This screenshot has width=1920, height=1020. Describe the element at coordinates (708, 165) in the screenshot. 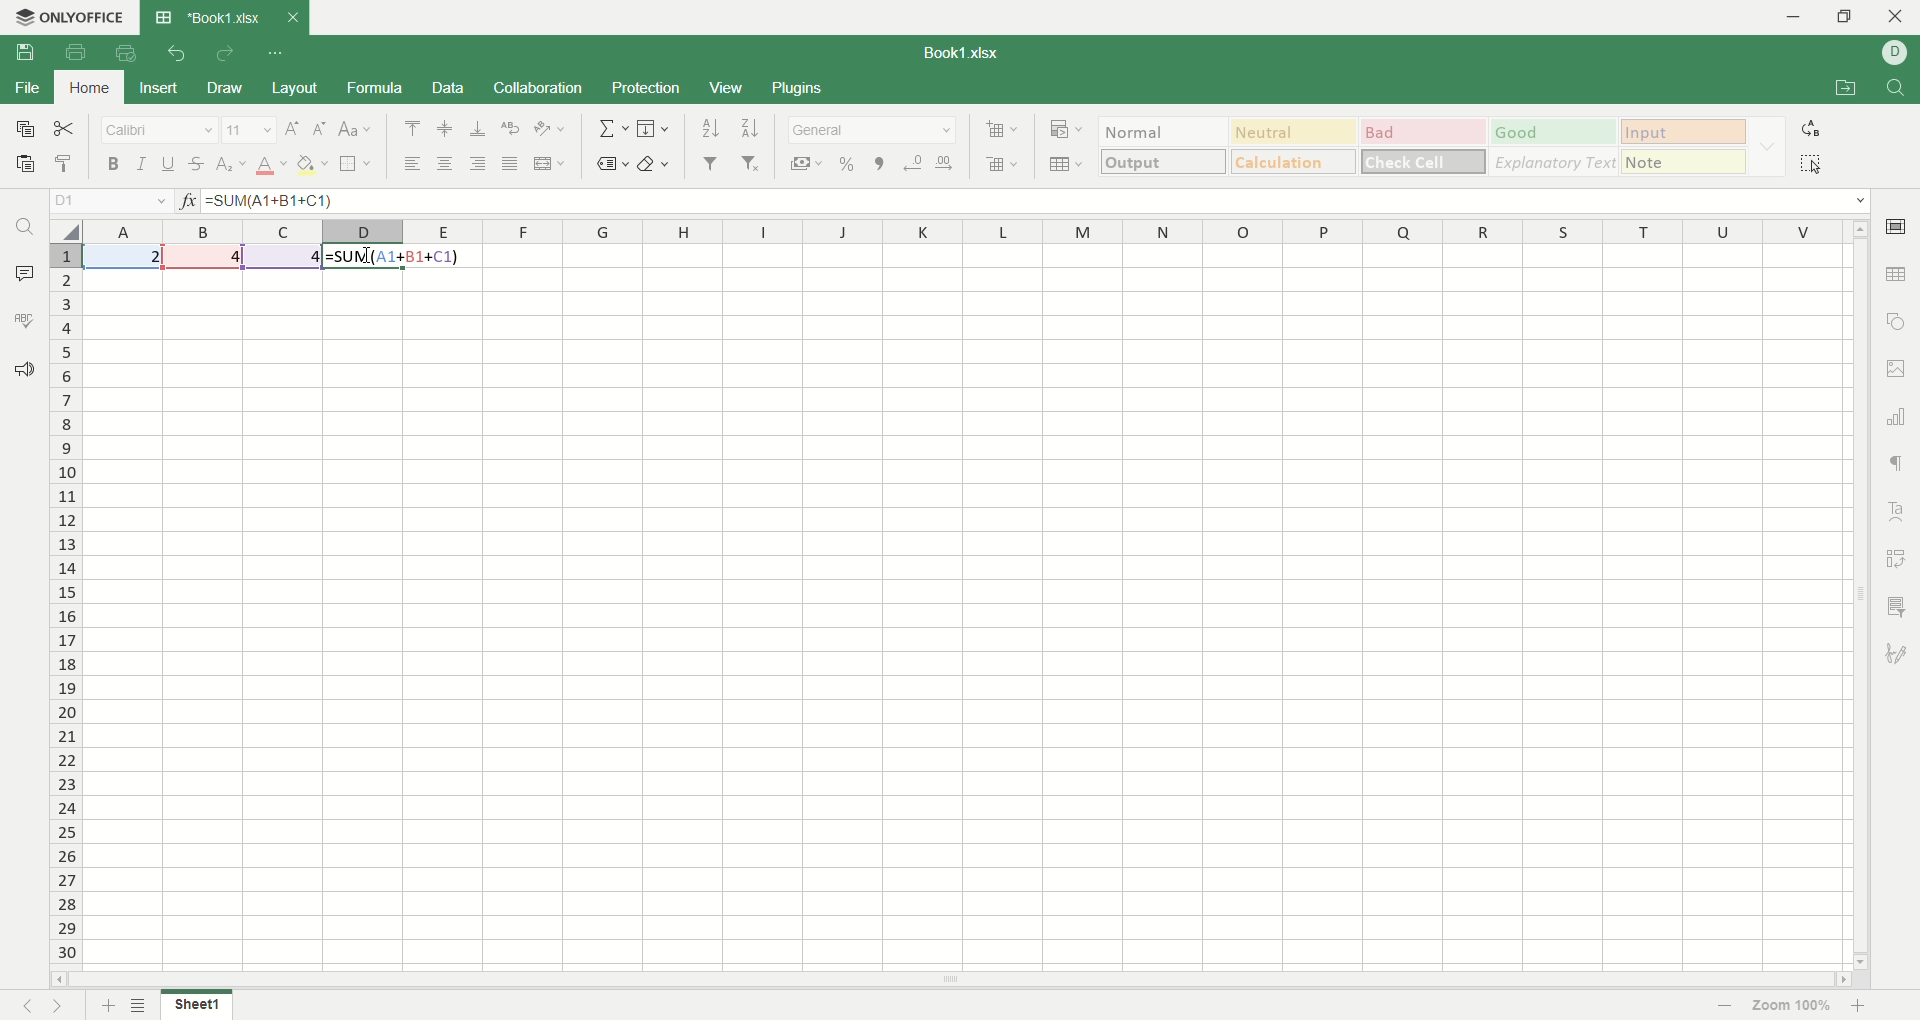

I see `filter` at that location.